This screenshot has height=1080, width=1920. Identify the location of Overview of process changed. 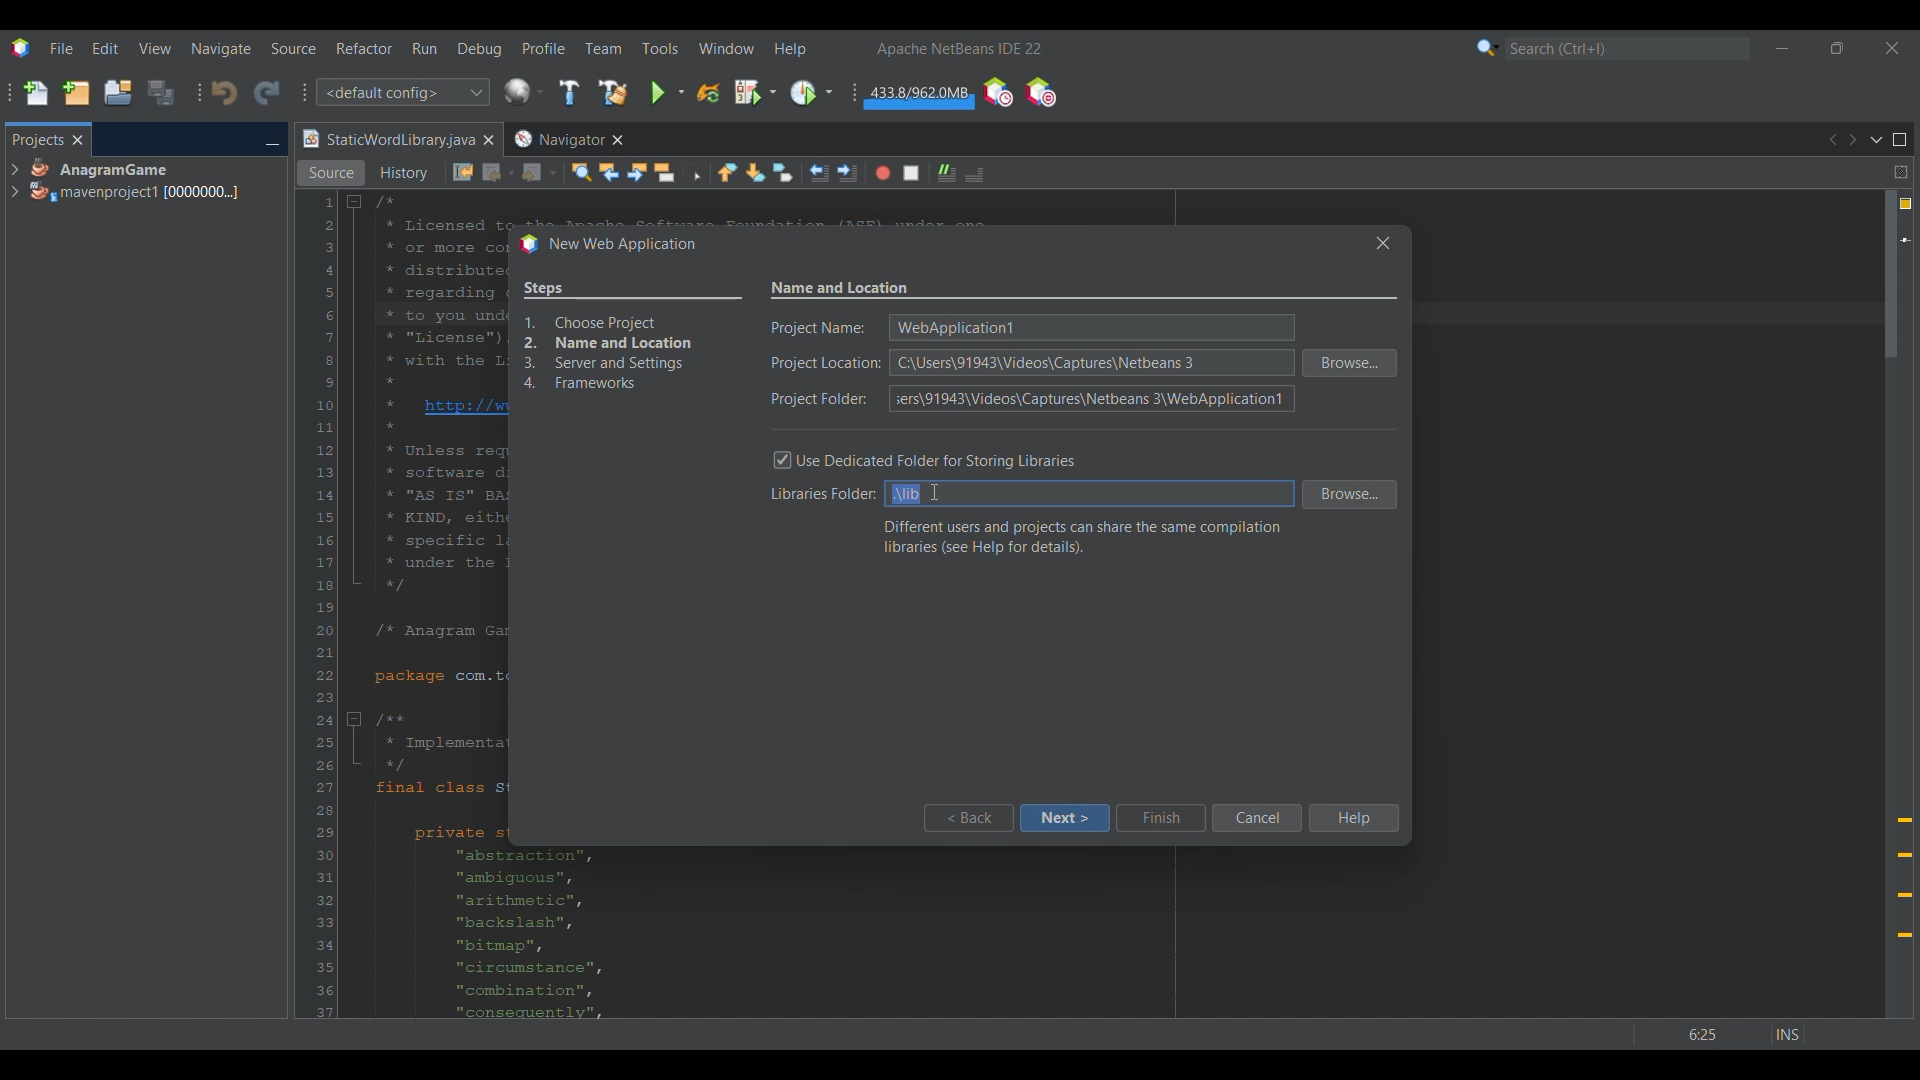
(632, 338).